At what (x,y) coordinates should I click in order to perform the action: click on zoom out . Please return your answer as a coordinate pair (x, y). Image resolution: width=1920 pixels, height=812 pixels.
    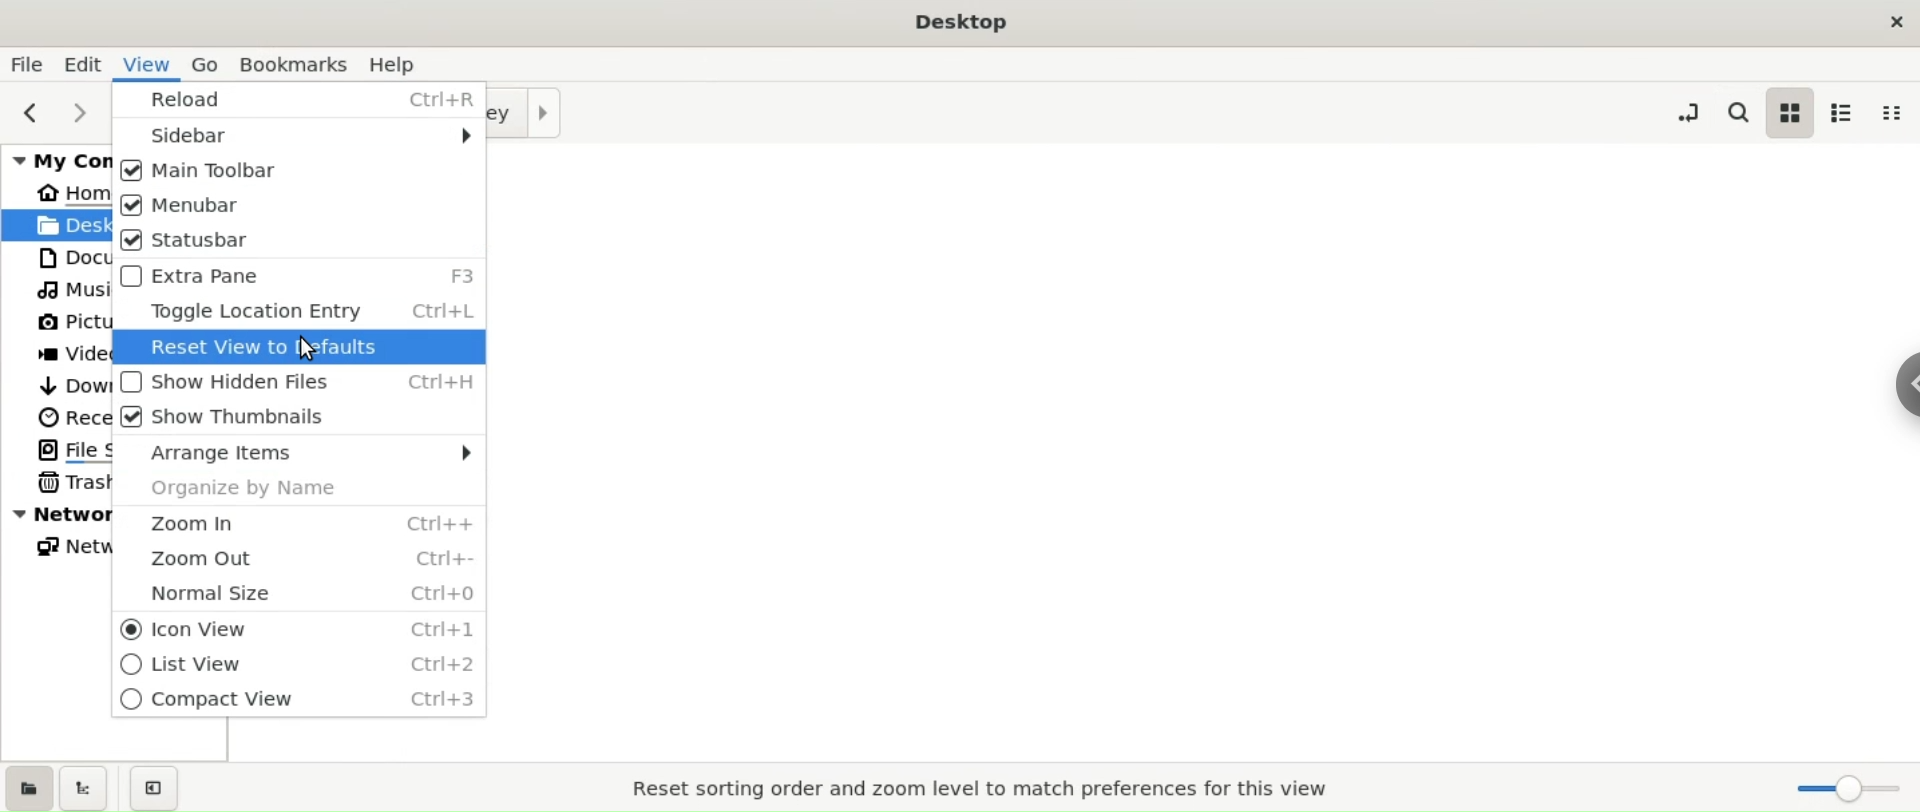
    Looking at the image, I should click on (300, 561).